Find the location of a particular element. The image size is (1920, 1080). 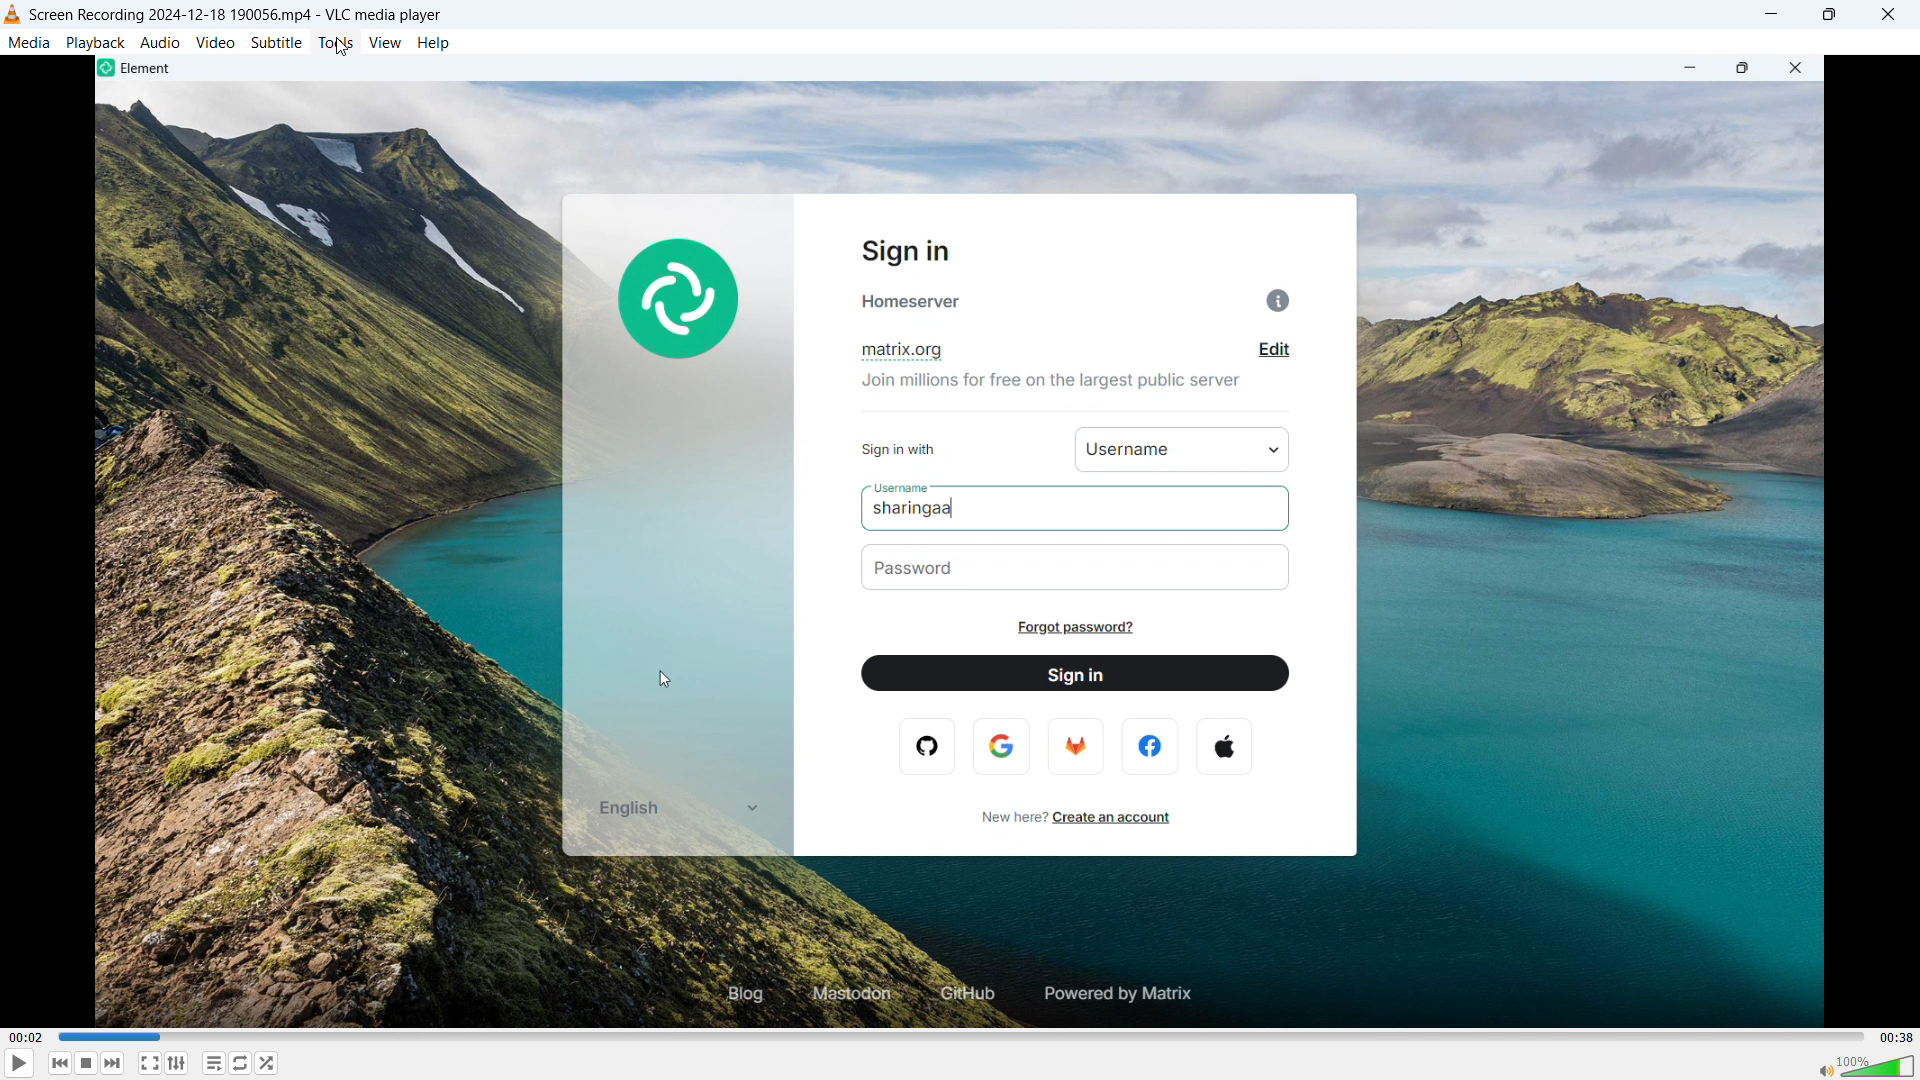

backward or previous media is located at coordinates (59, 1064).